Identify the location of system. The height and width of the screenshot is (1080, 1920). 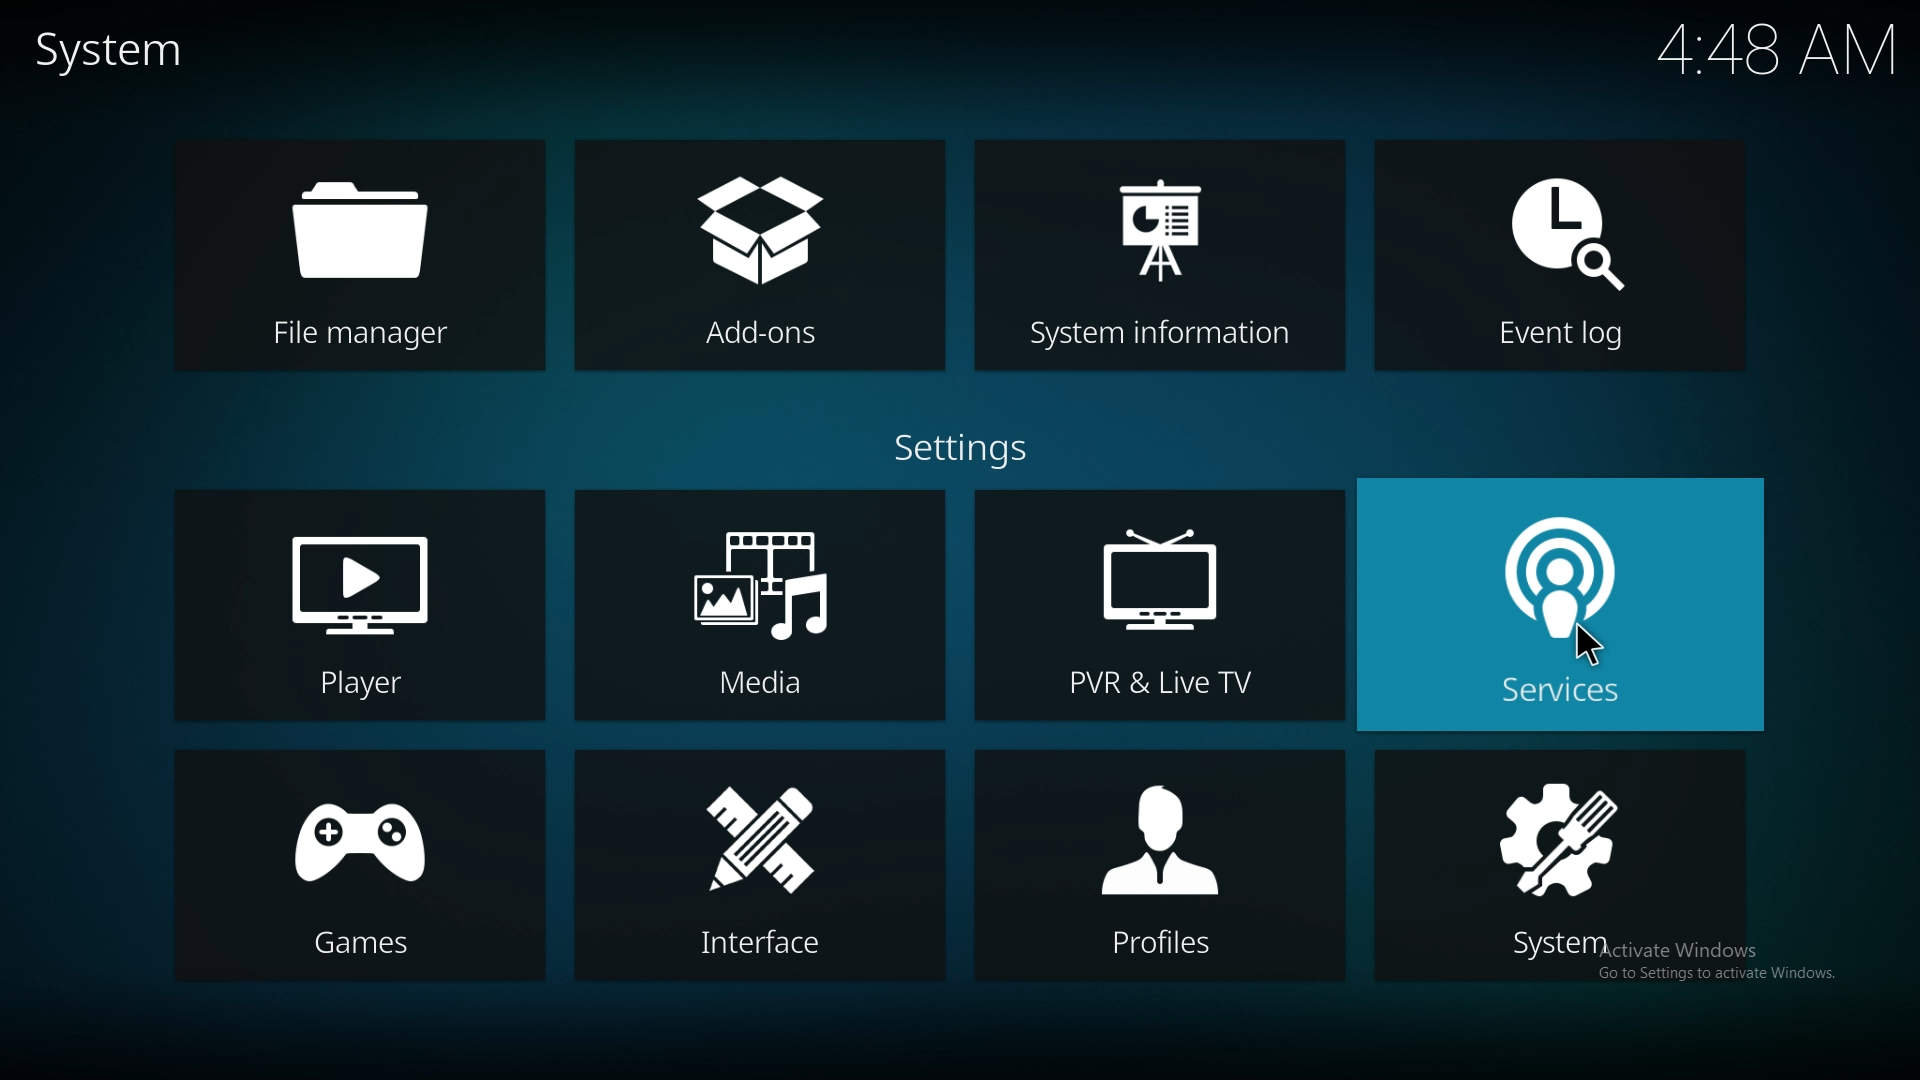
(1567, 866).